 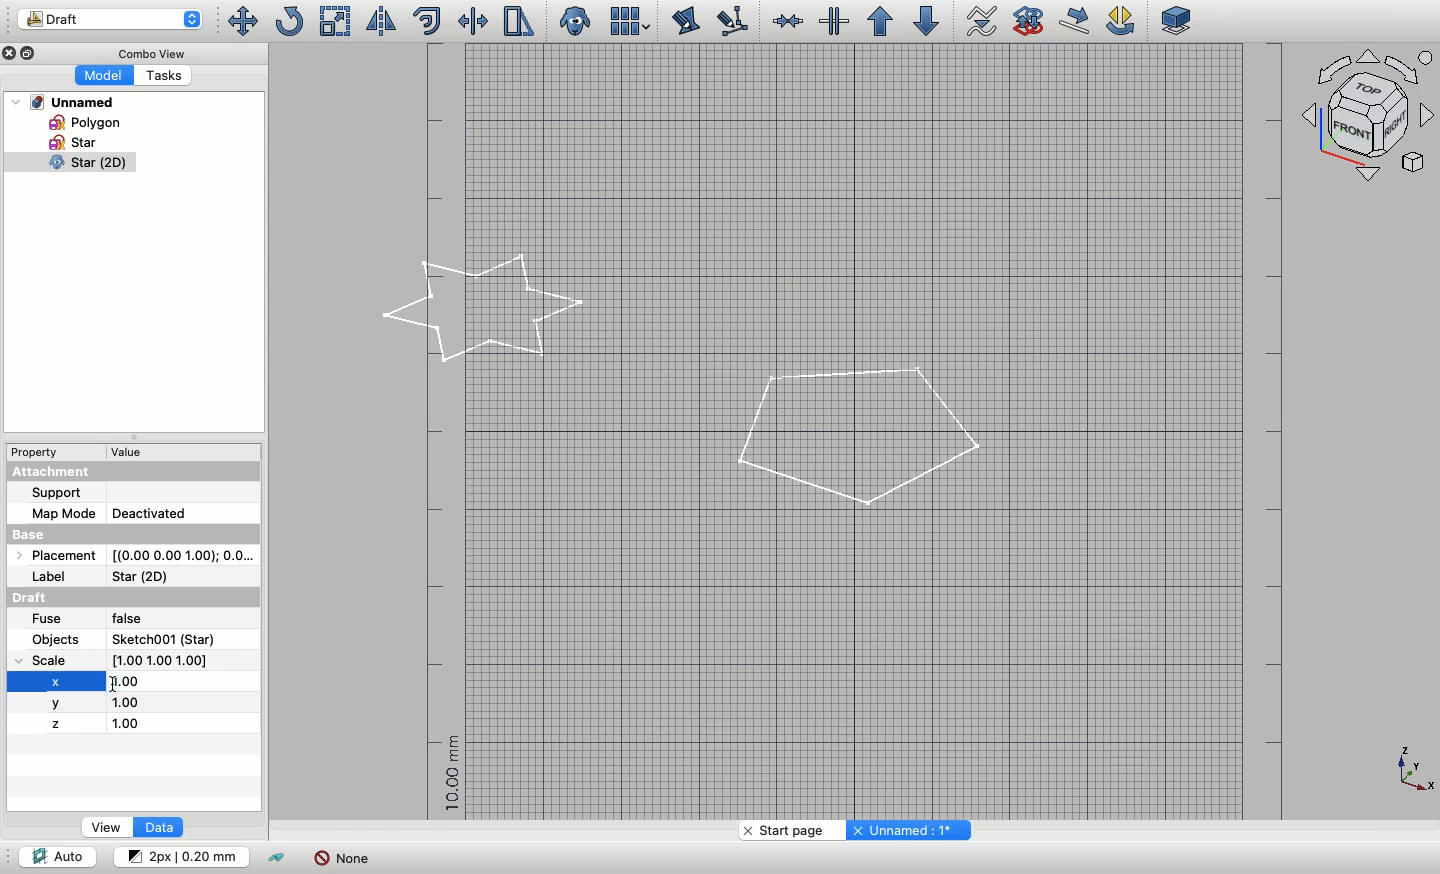 What do you see at coordinates (1076, 20) in the screenshot?
I see `Draft move` at bounding box center [1076, 20].